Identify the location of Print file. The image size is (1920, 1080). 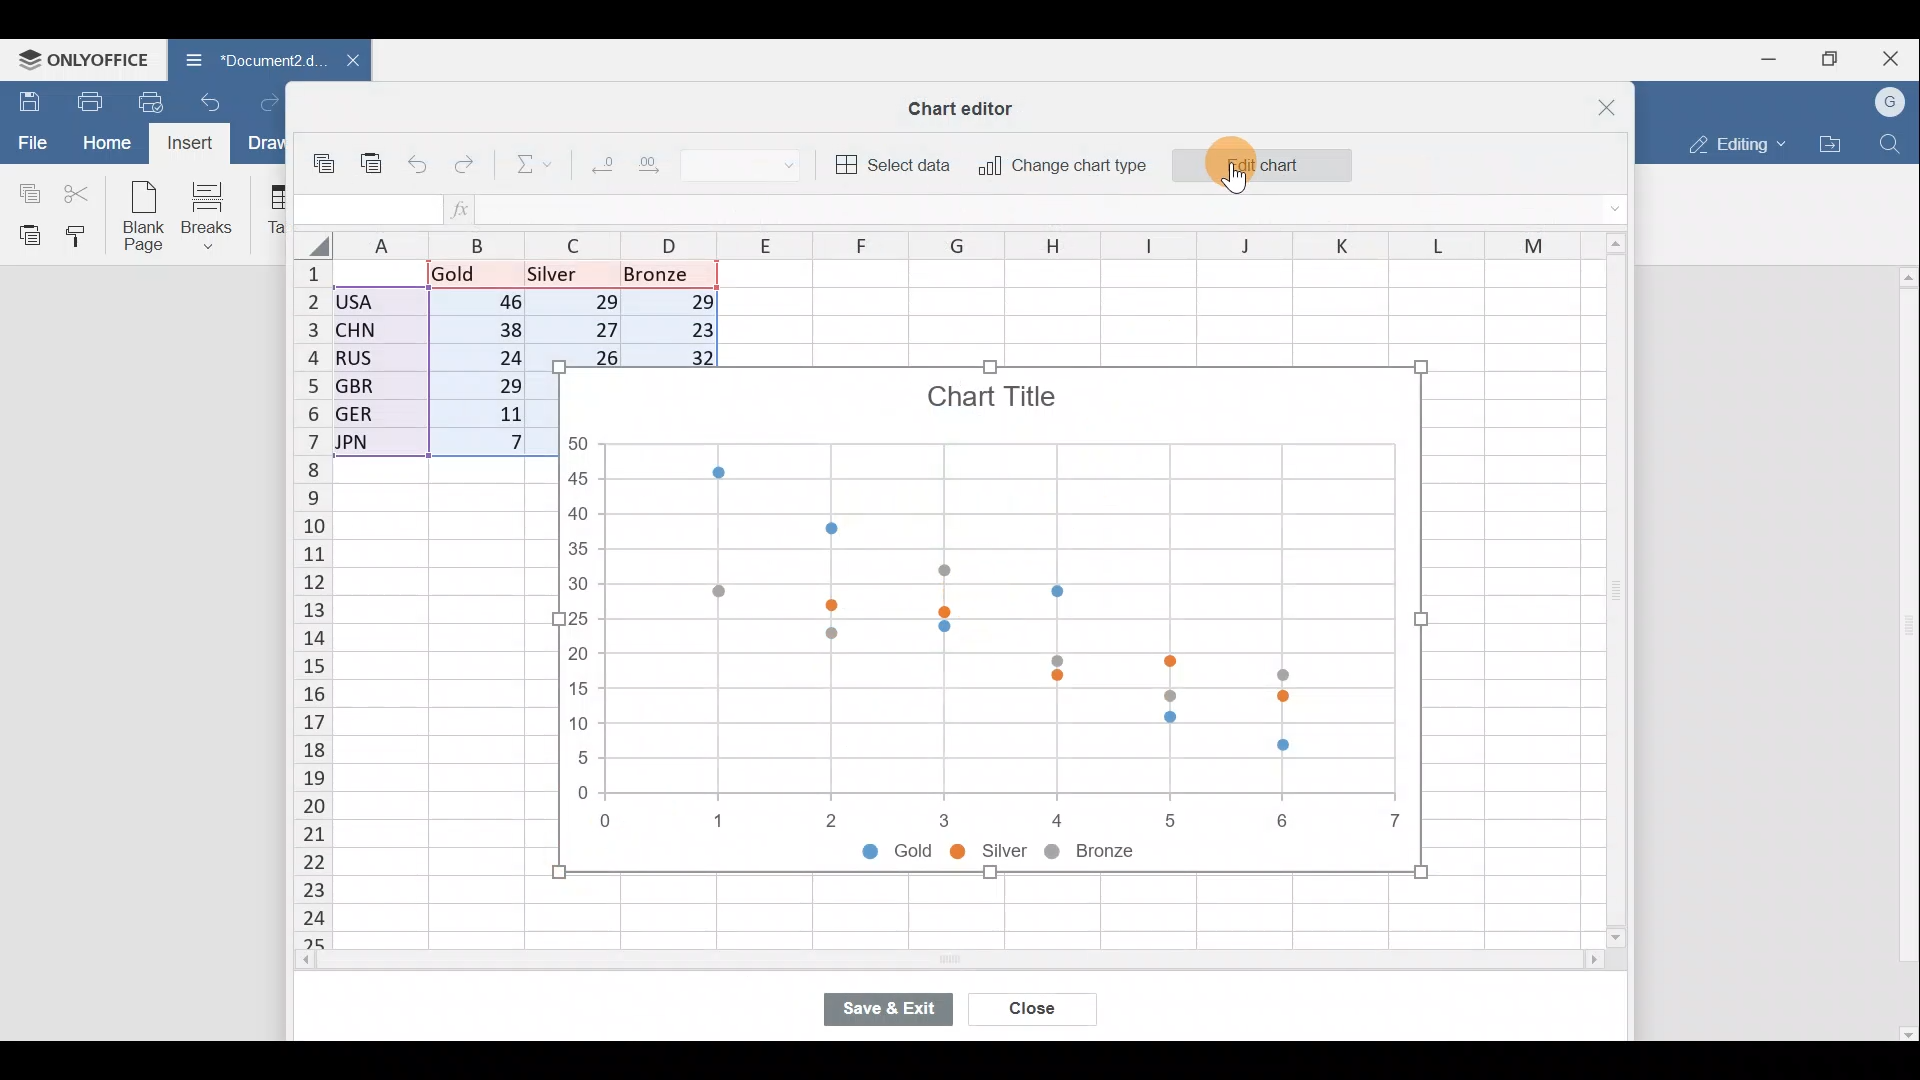
(84, 97).